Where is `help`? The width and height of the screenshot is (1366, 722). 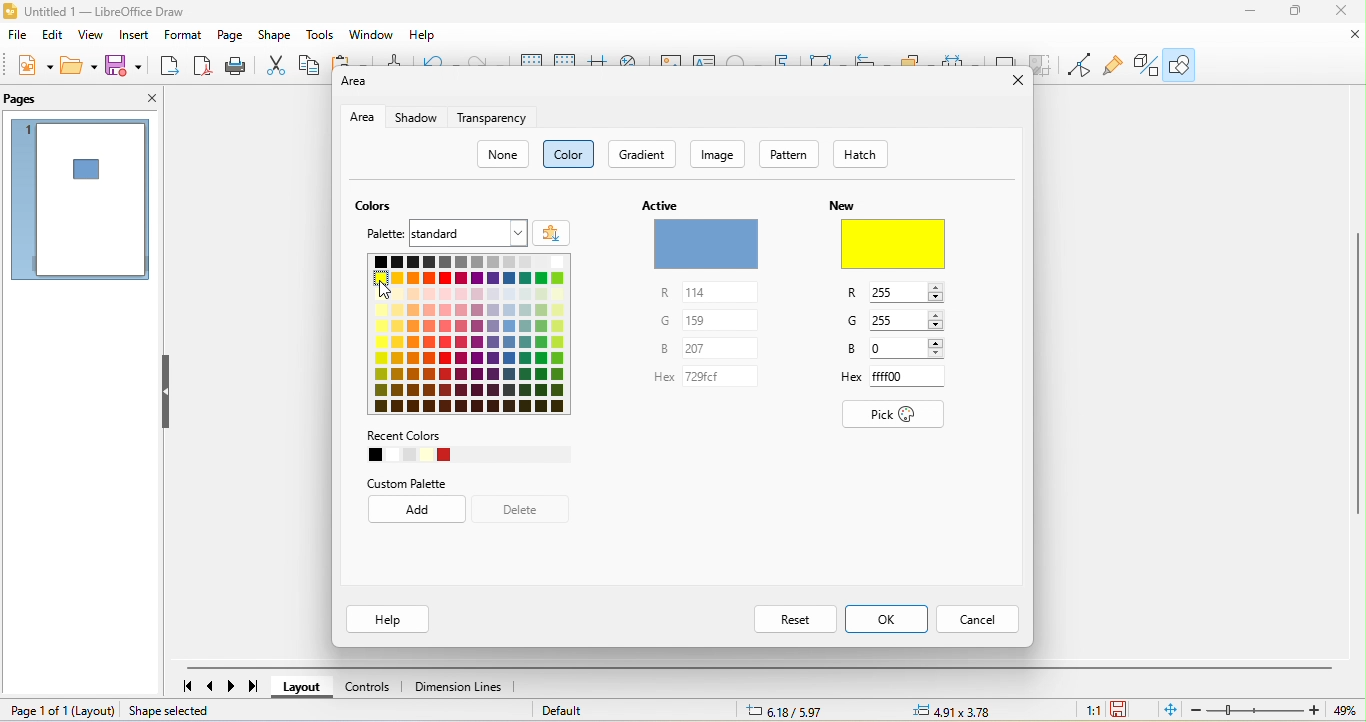 help is located at coordinates (393, 619).